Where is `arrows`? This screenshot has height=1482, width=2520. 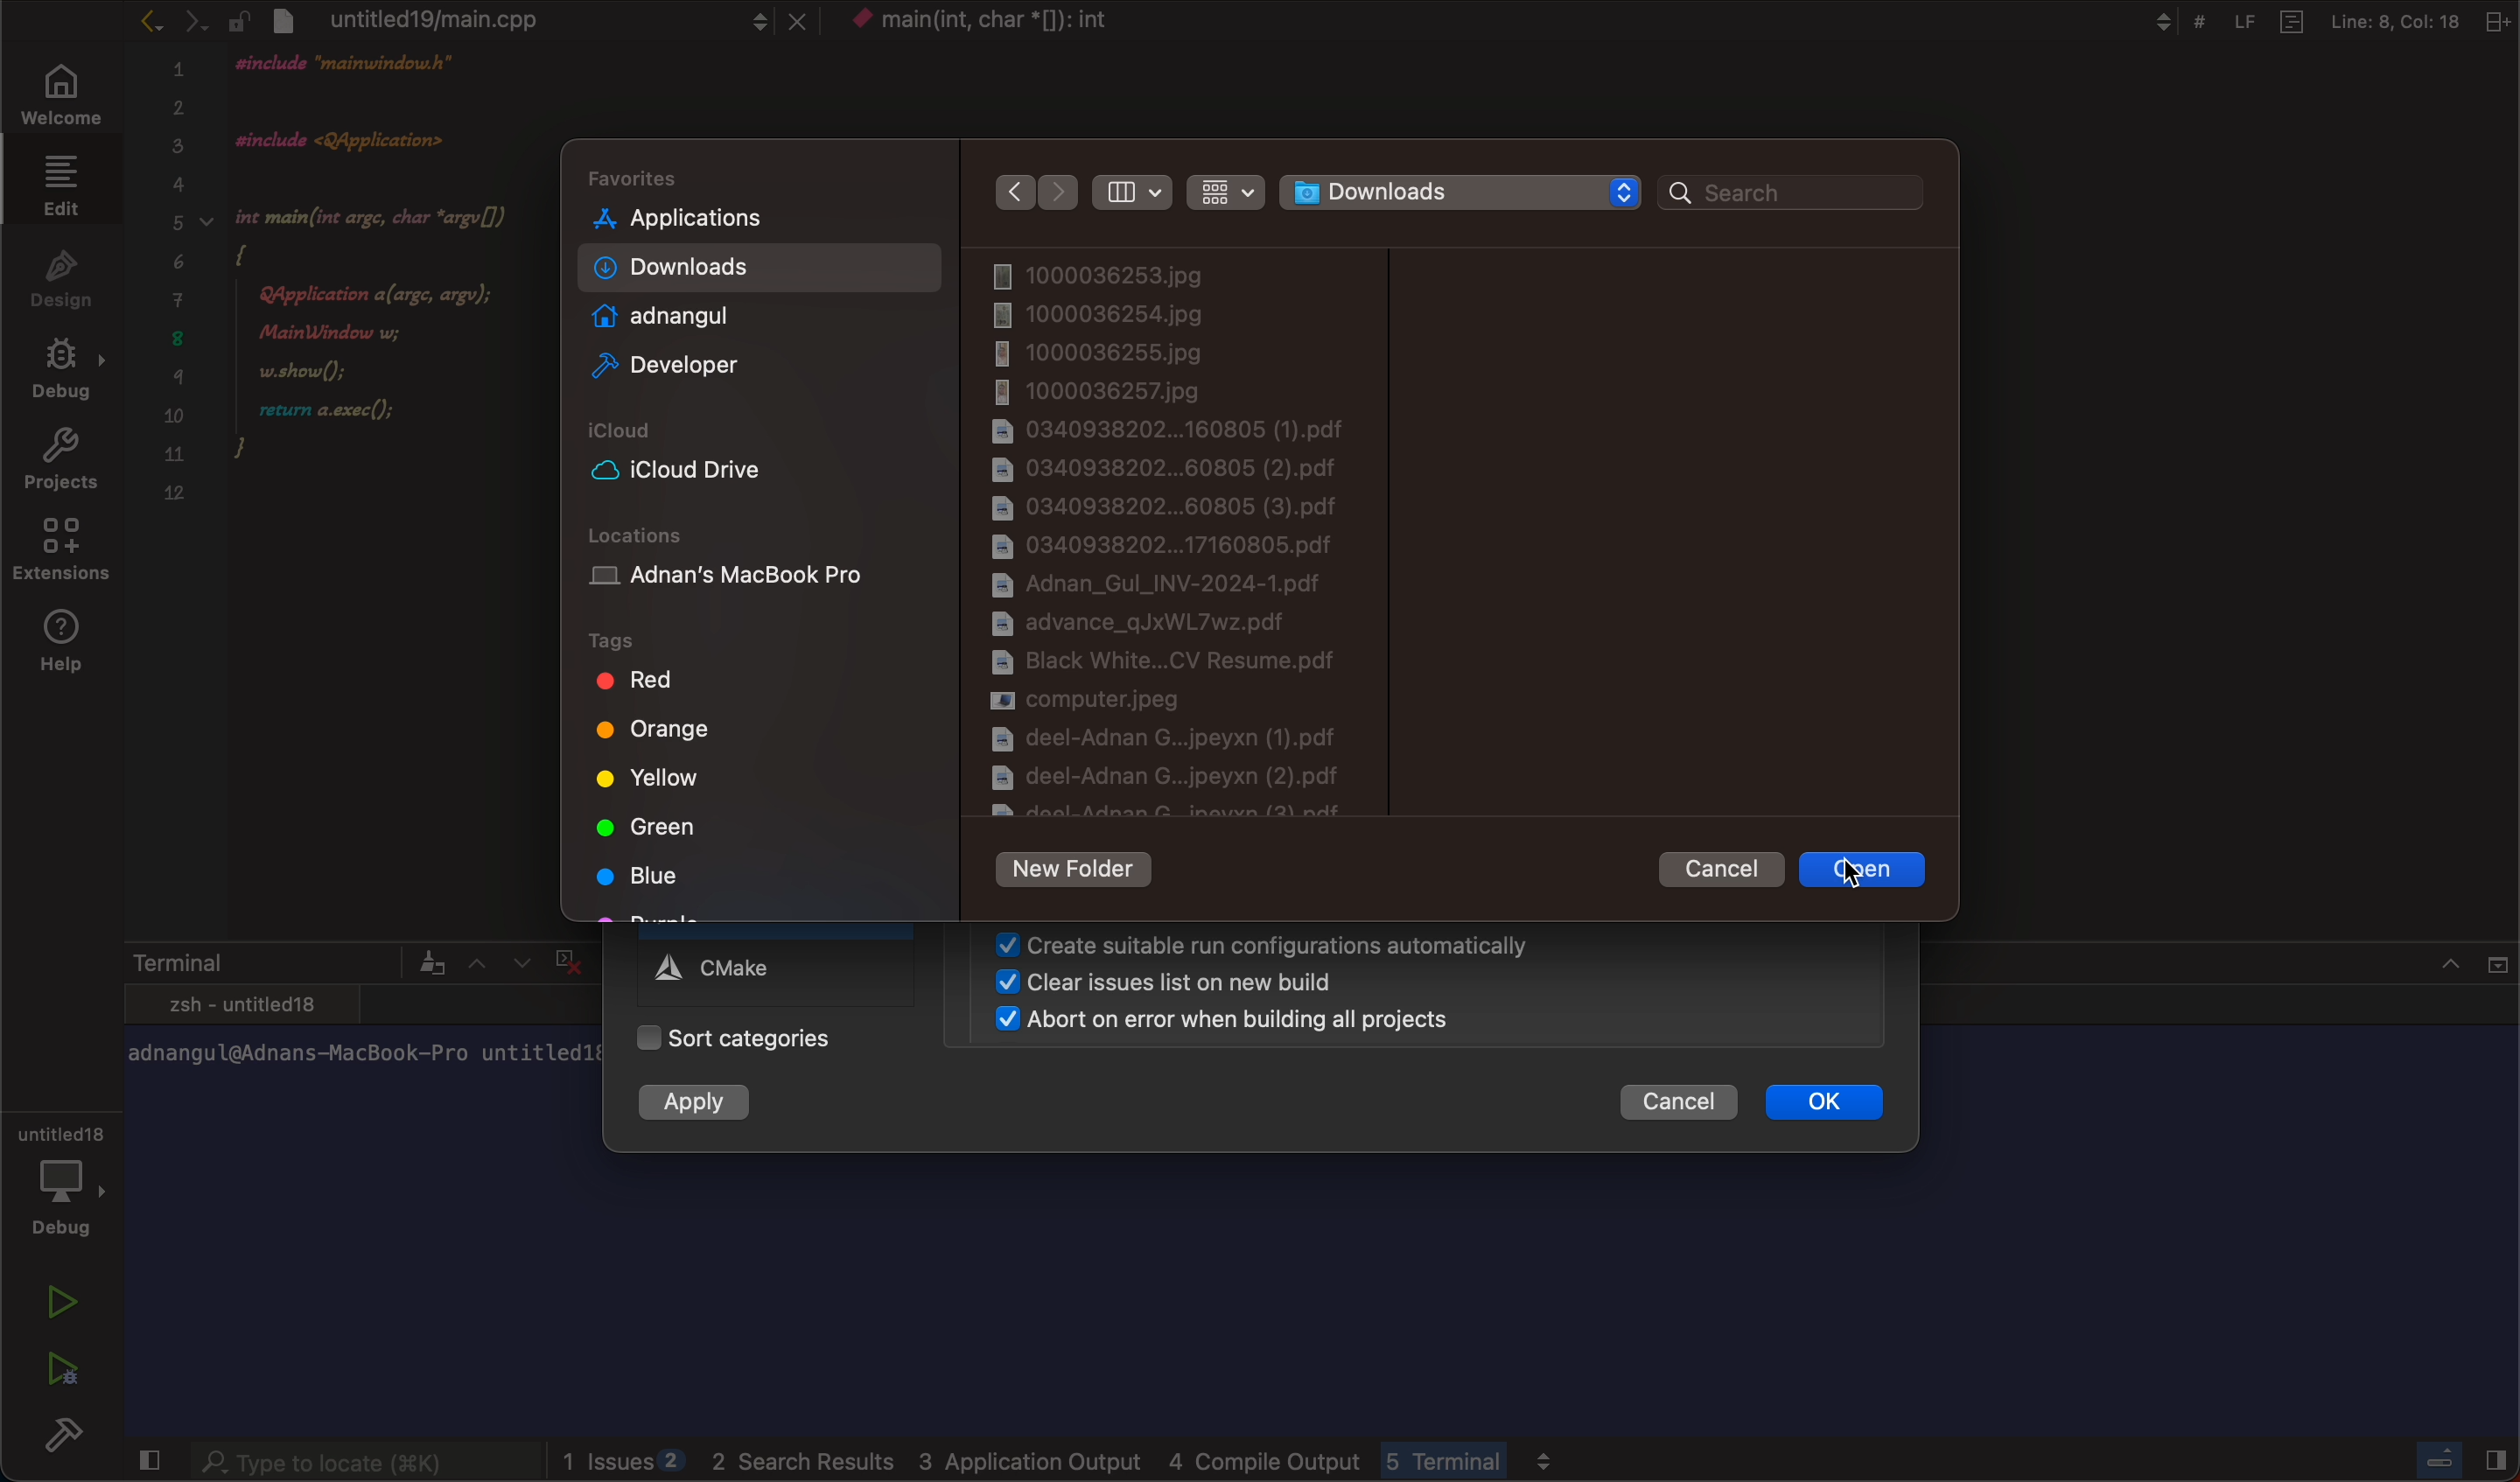
arrows is located at coordinates (161, 24).